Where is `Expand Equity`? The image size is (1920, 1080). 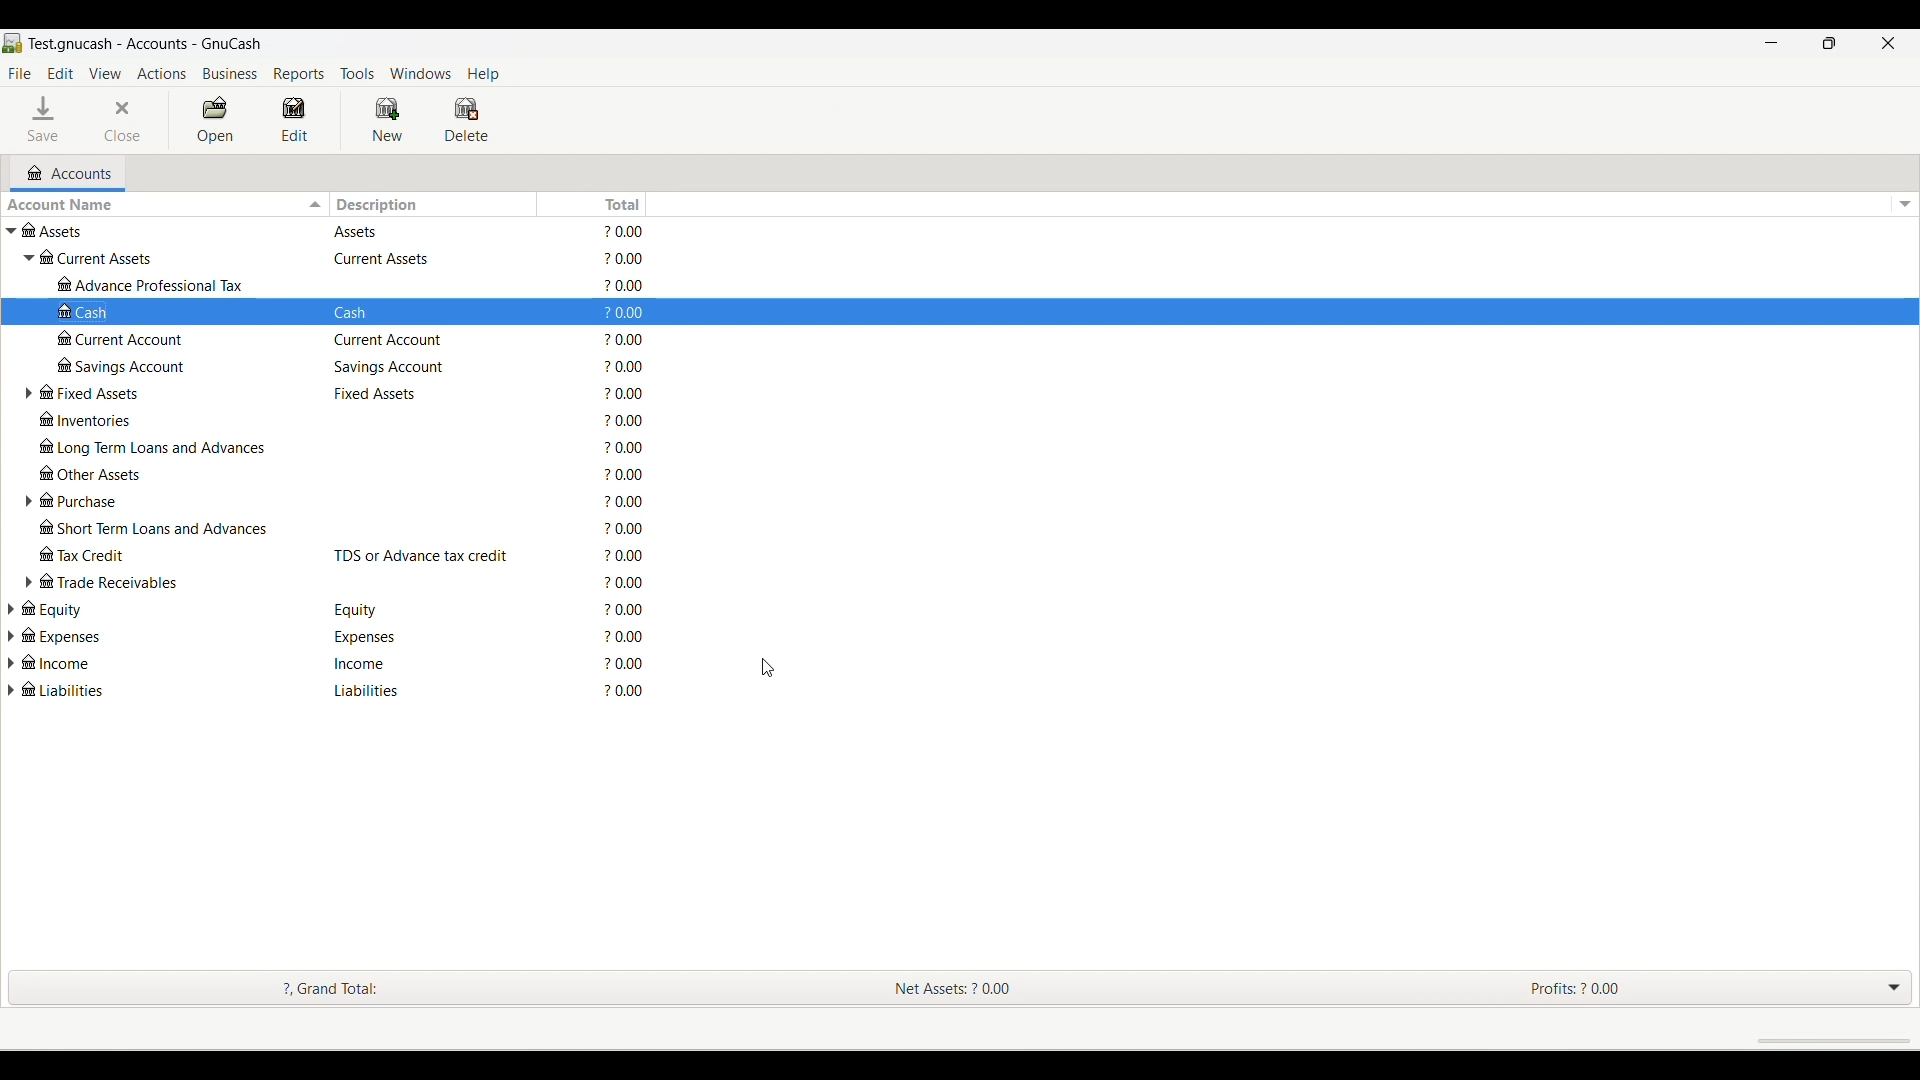
Expand Equity is located at coordinates (10, 610).